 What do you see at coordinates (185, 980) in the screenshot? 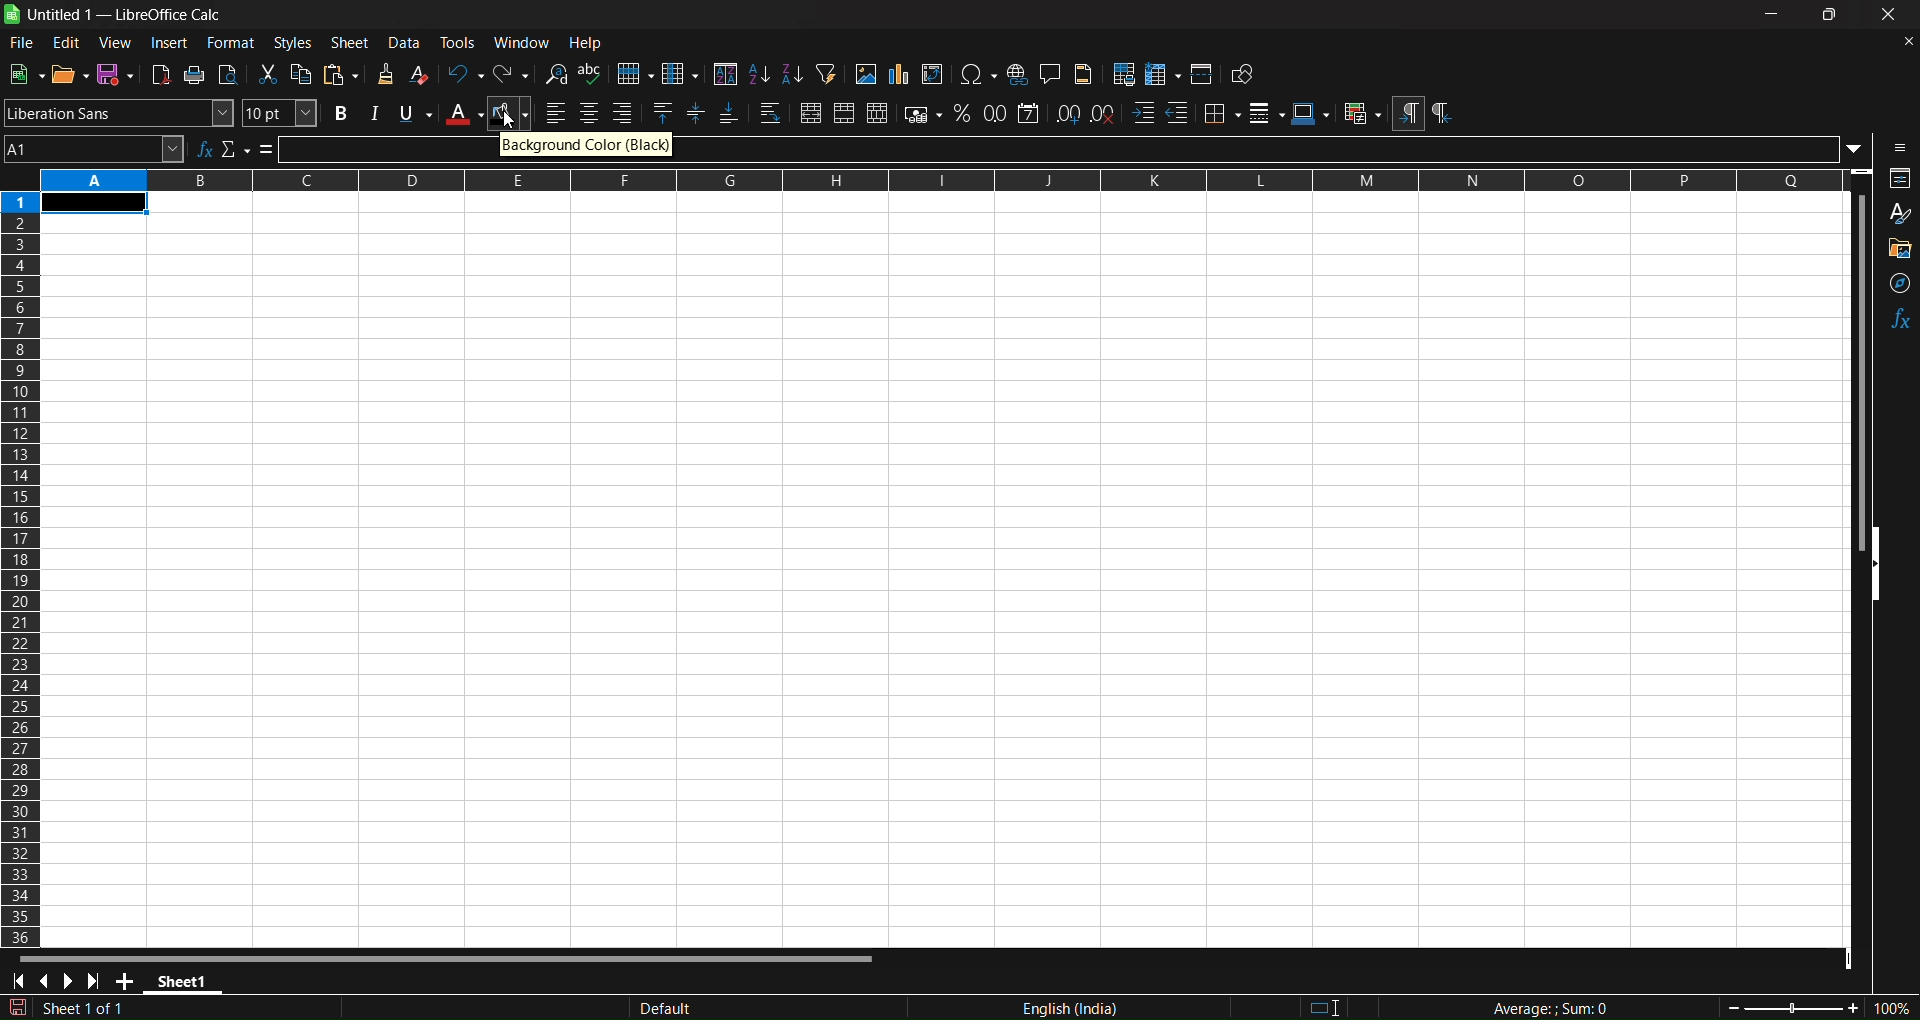
I see `sheet 1` at bounding box center [185, 980].